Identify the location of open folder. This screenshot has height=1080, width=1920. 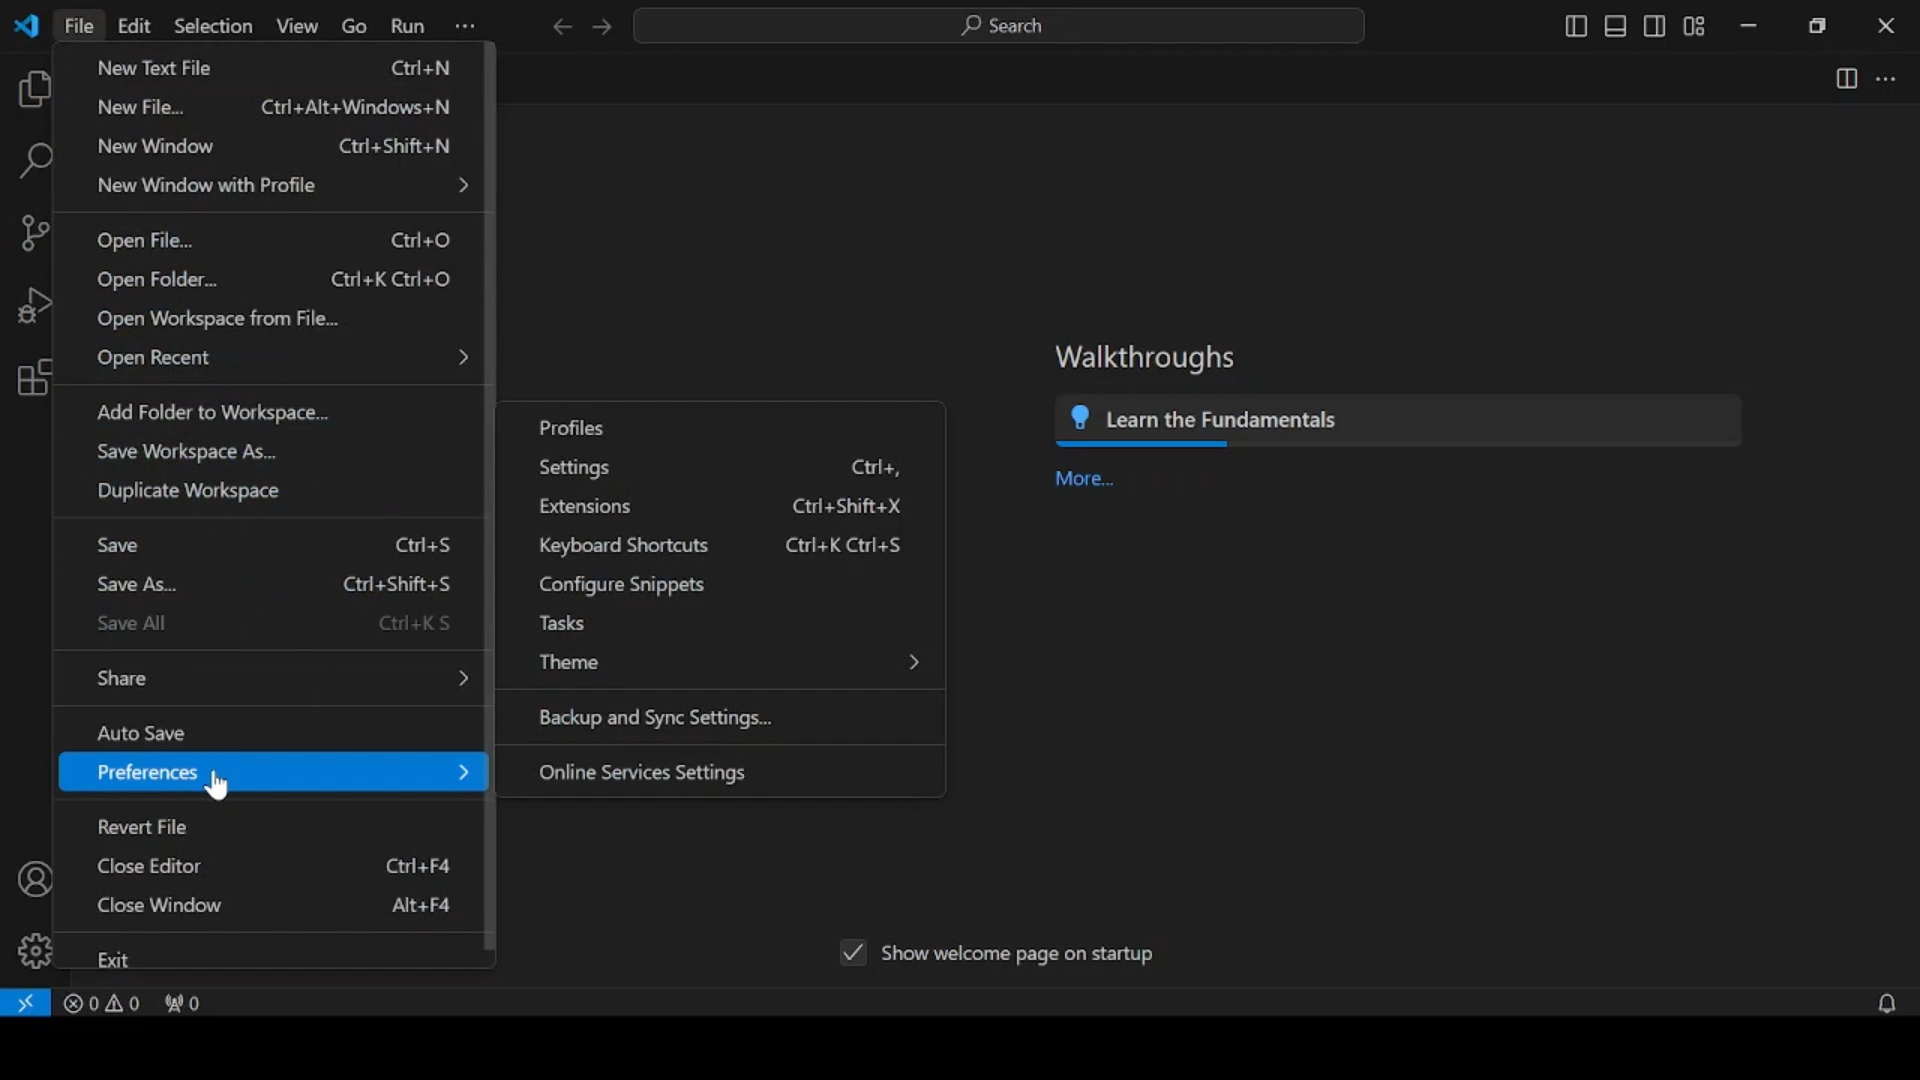
(159, 280).